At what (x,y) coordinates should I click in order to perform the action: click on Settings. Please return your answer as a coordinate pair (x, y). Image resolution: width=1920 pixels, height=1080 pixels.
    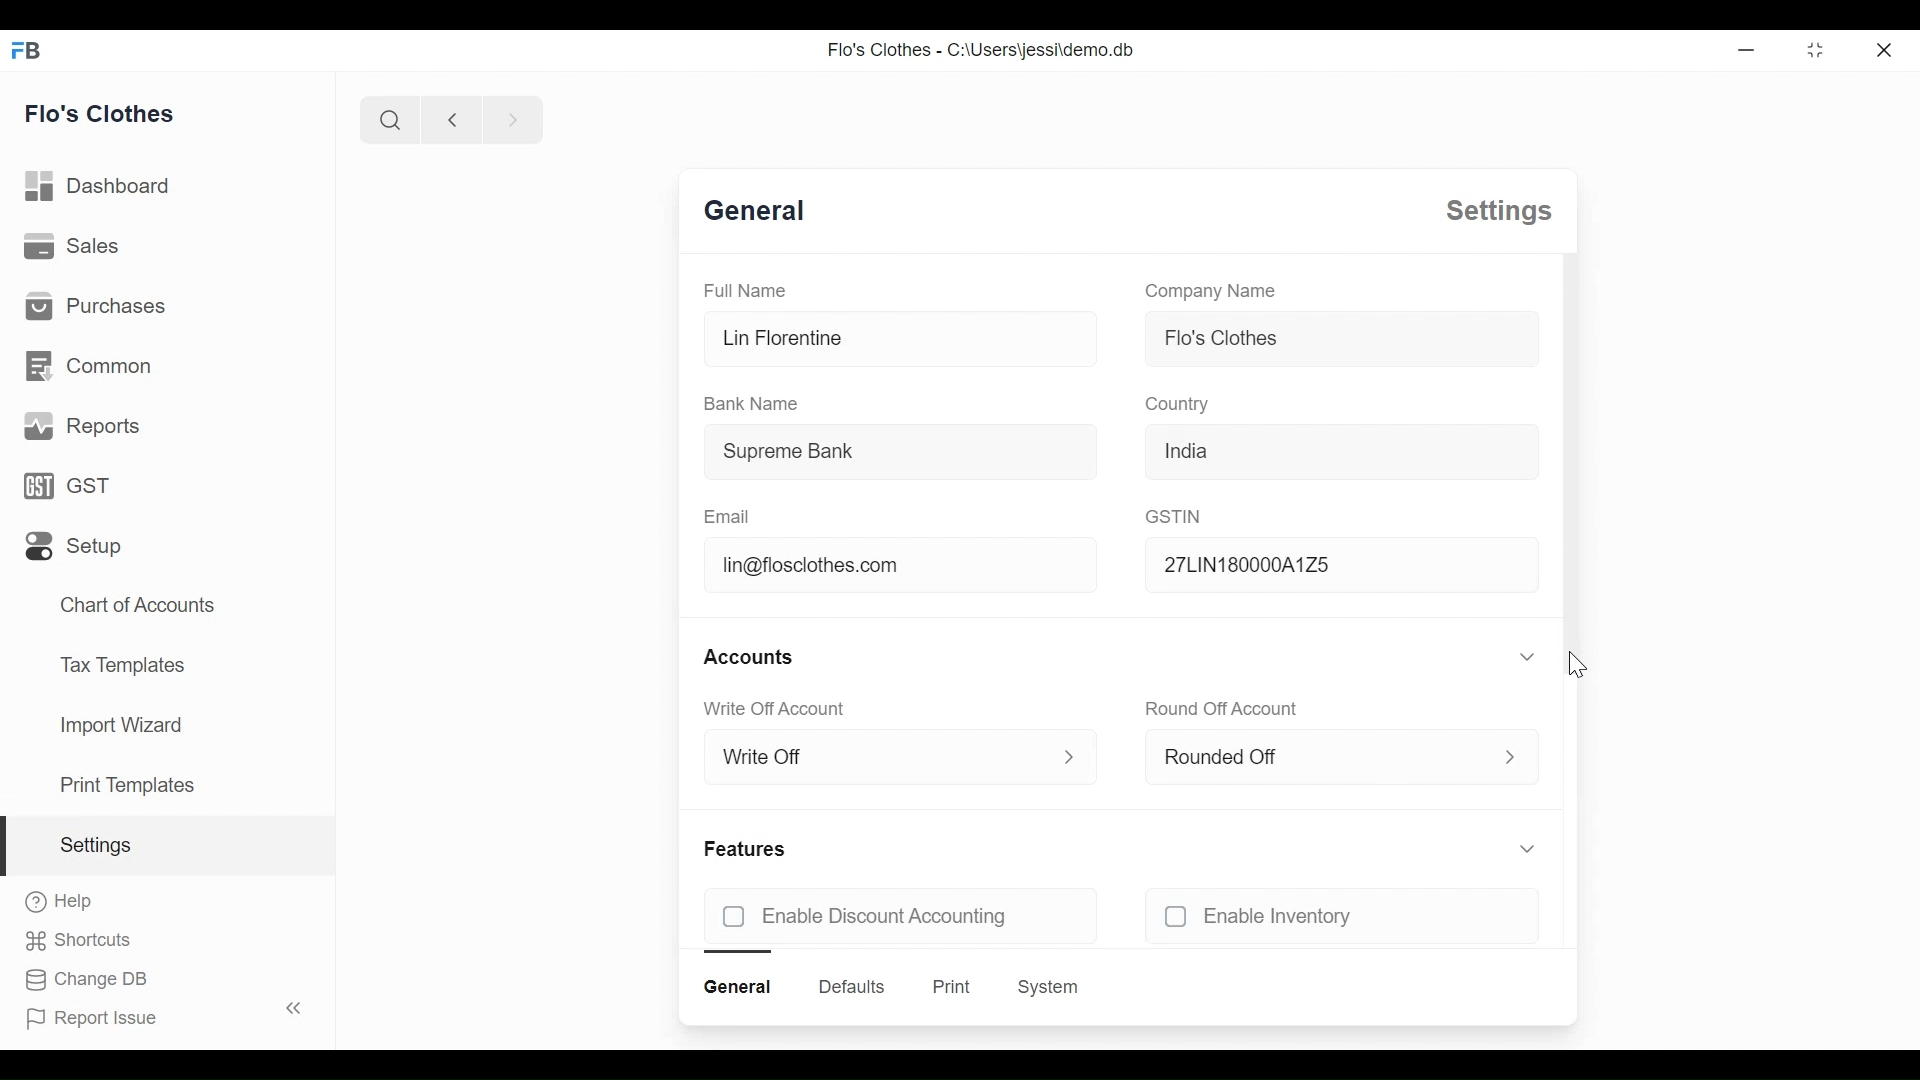
    Looking at the image, I should click on (163, 847).